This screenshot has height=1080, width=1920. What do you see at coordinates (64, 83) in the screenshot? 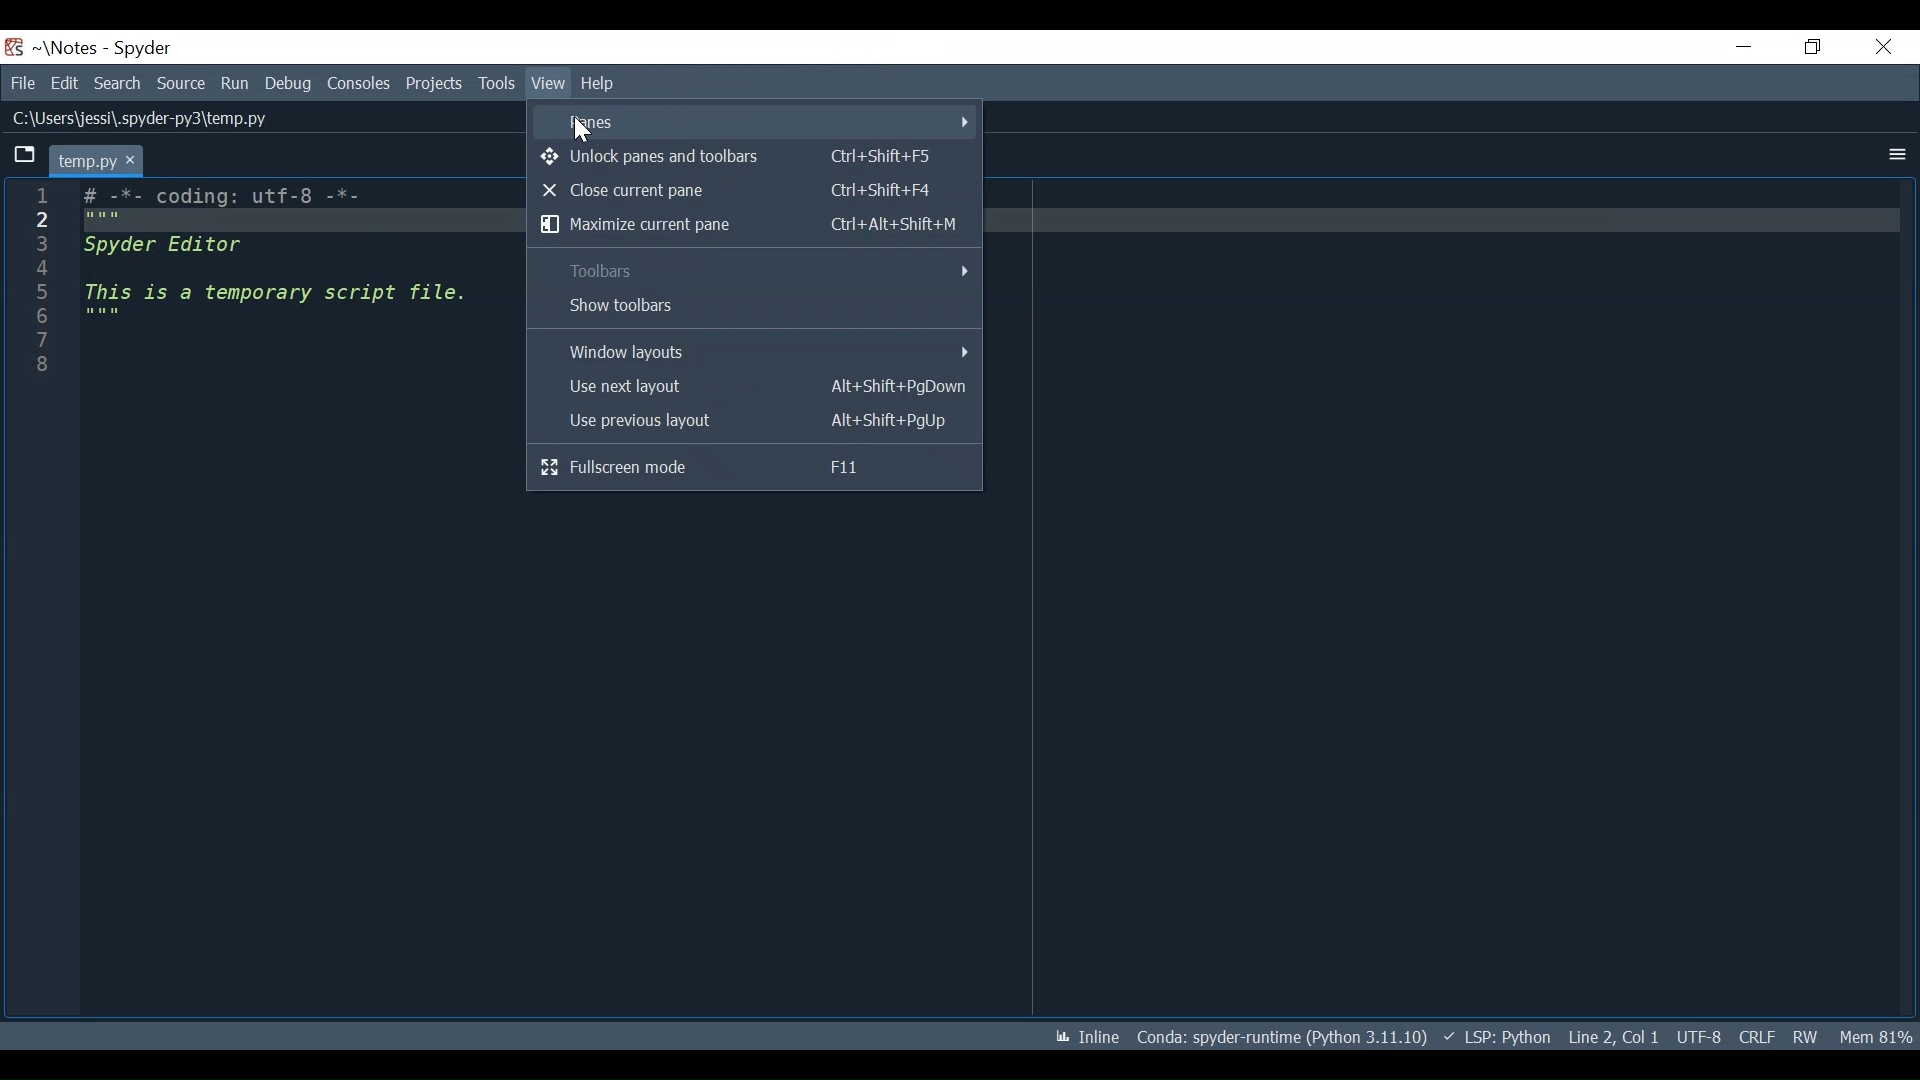
I see `Edit` at bounding box center [64, 83].